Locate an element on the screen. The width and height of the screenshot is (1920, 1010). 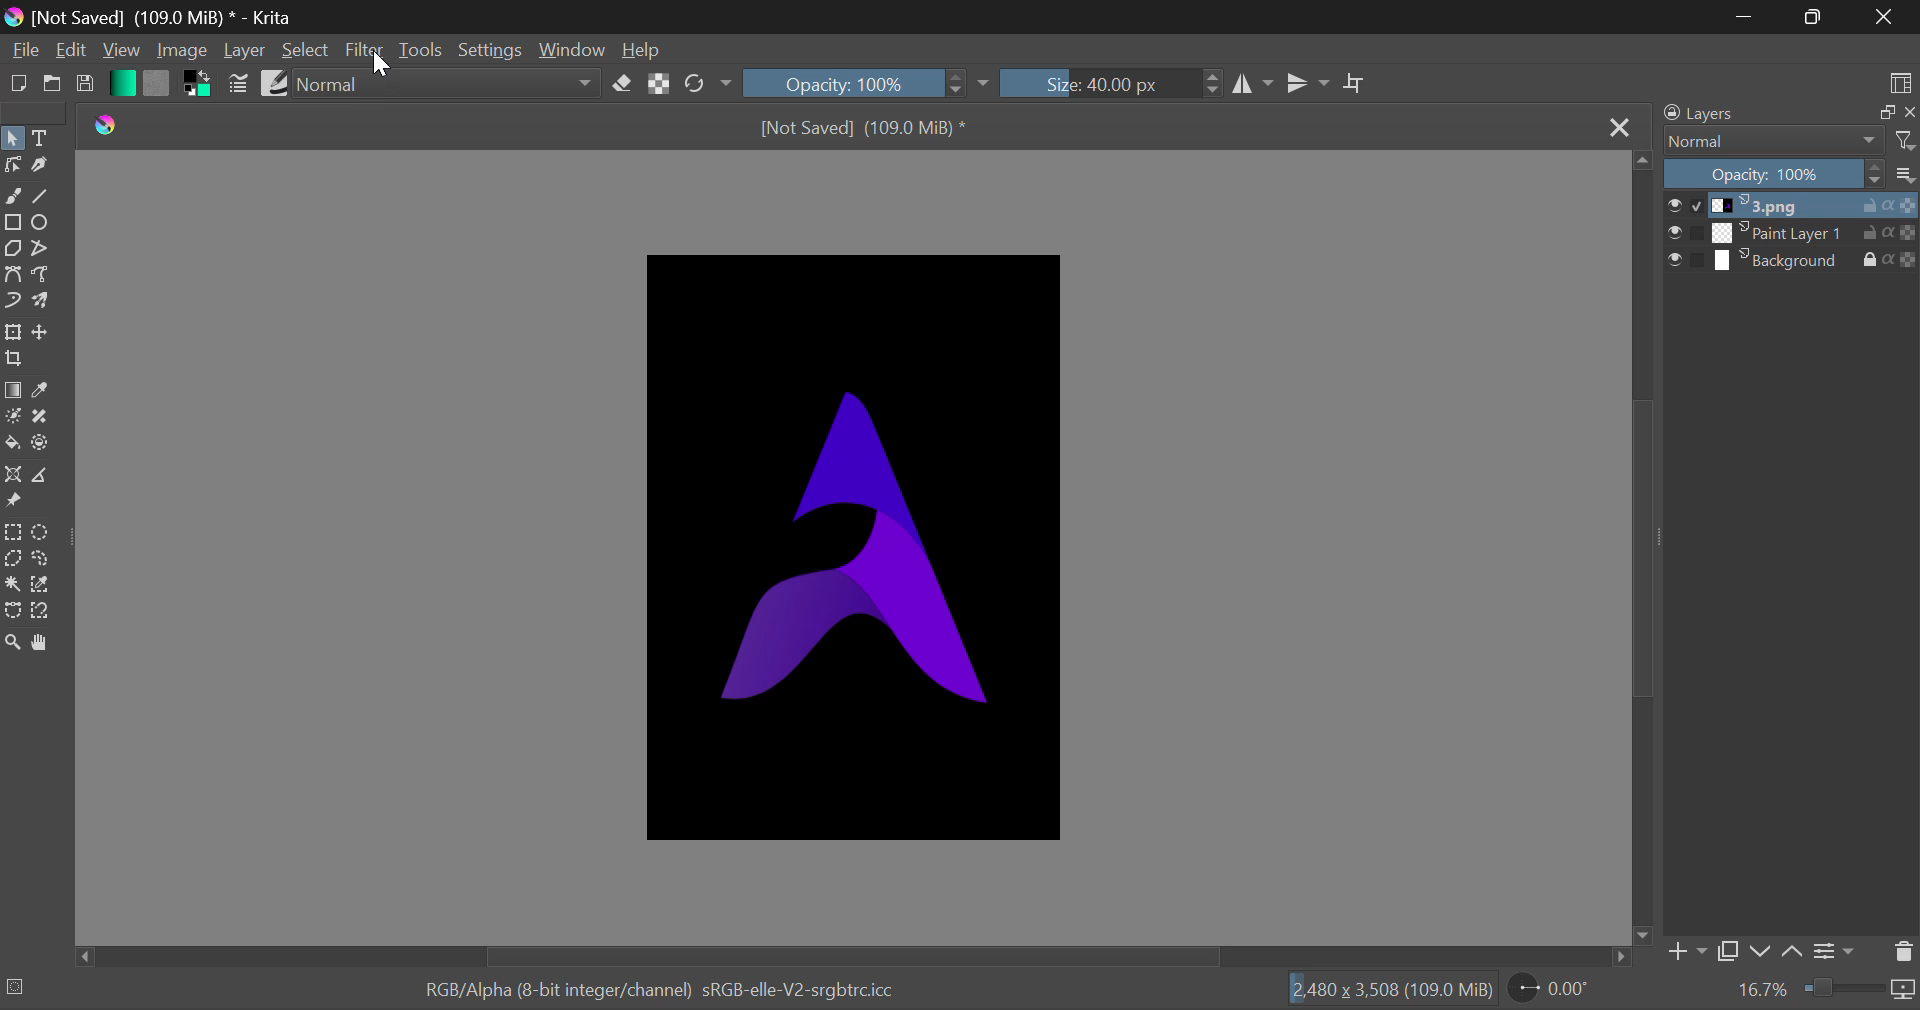
Magnetic Selection Tool is located at coordinates (42, 615).